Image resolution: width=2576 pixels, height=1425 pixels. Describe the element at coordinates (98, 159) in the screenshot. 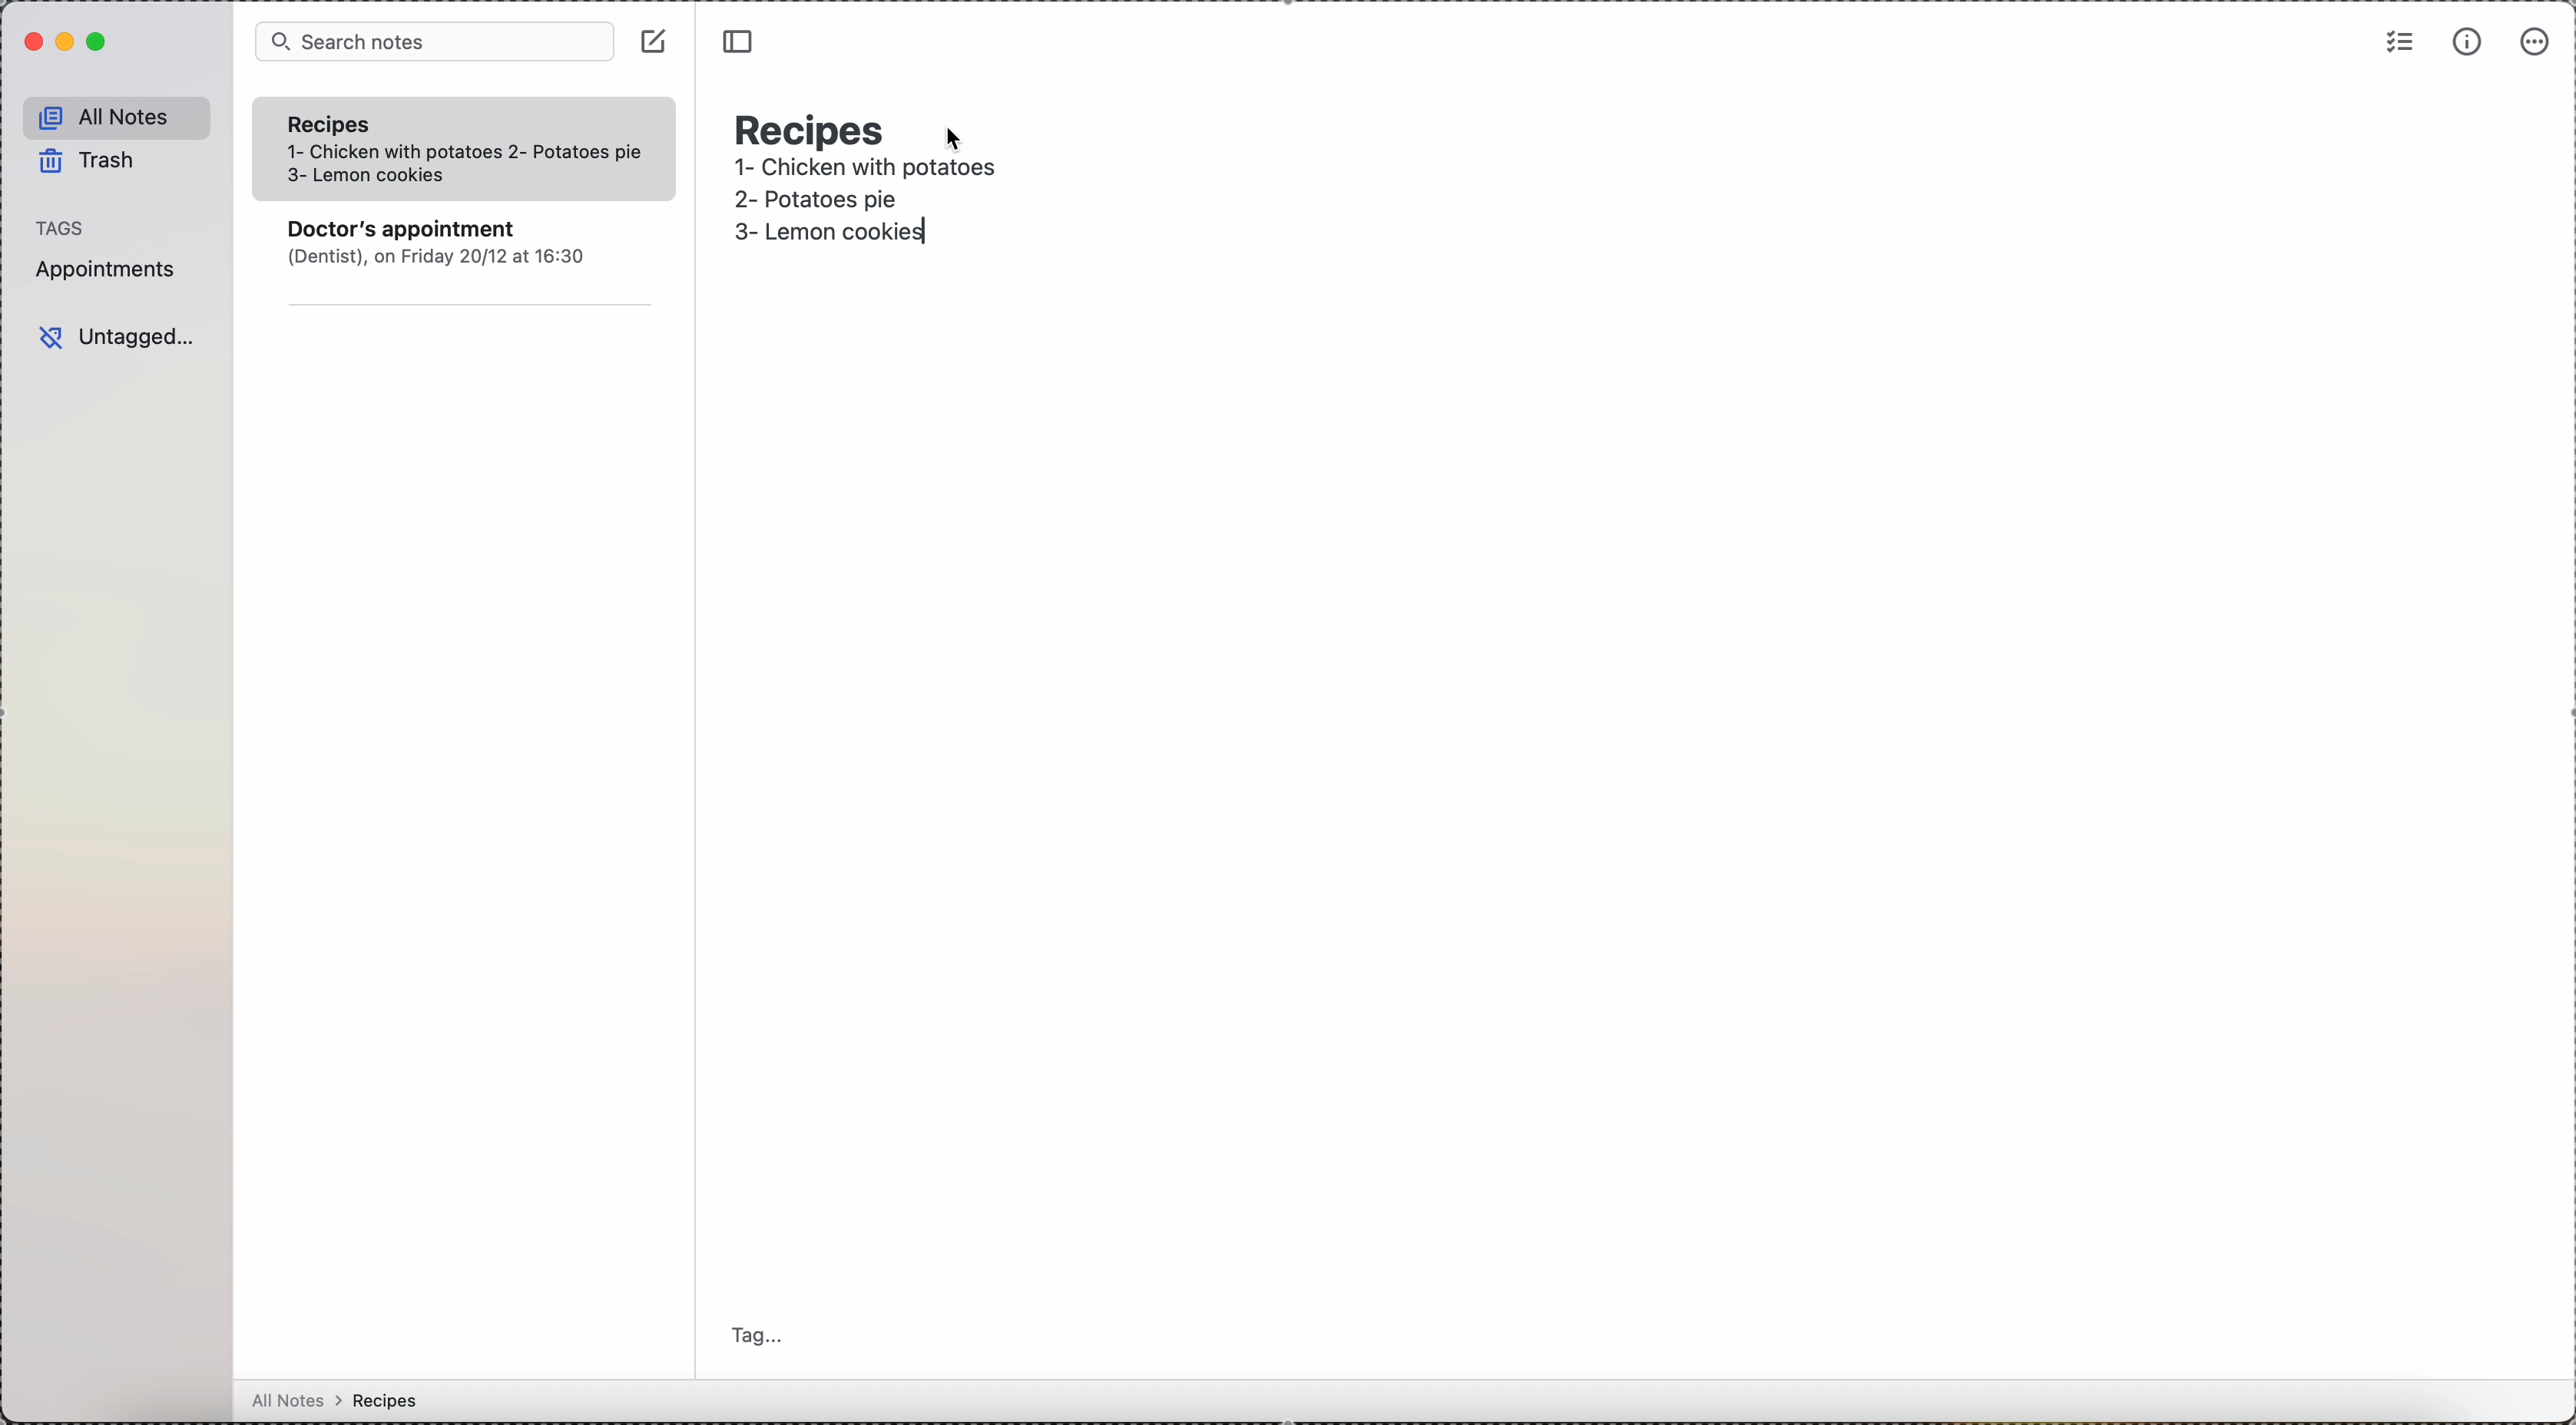

I see `trash` at that location.